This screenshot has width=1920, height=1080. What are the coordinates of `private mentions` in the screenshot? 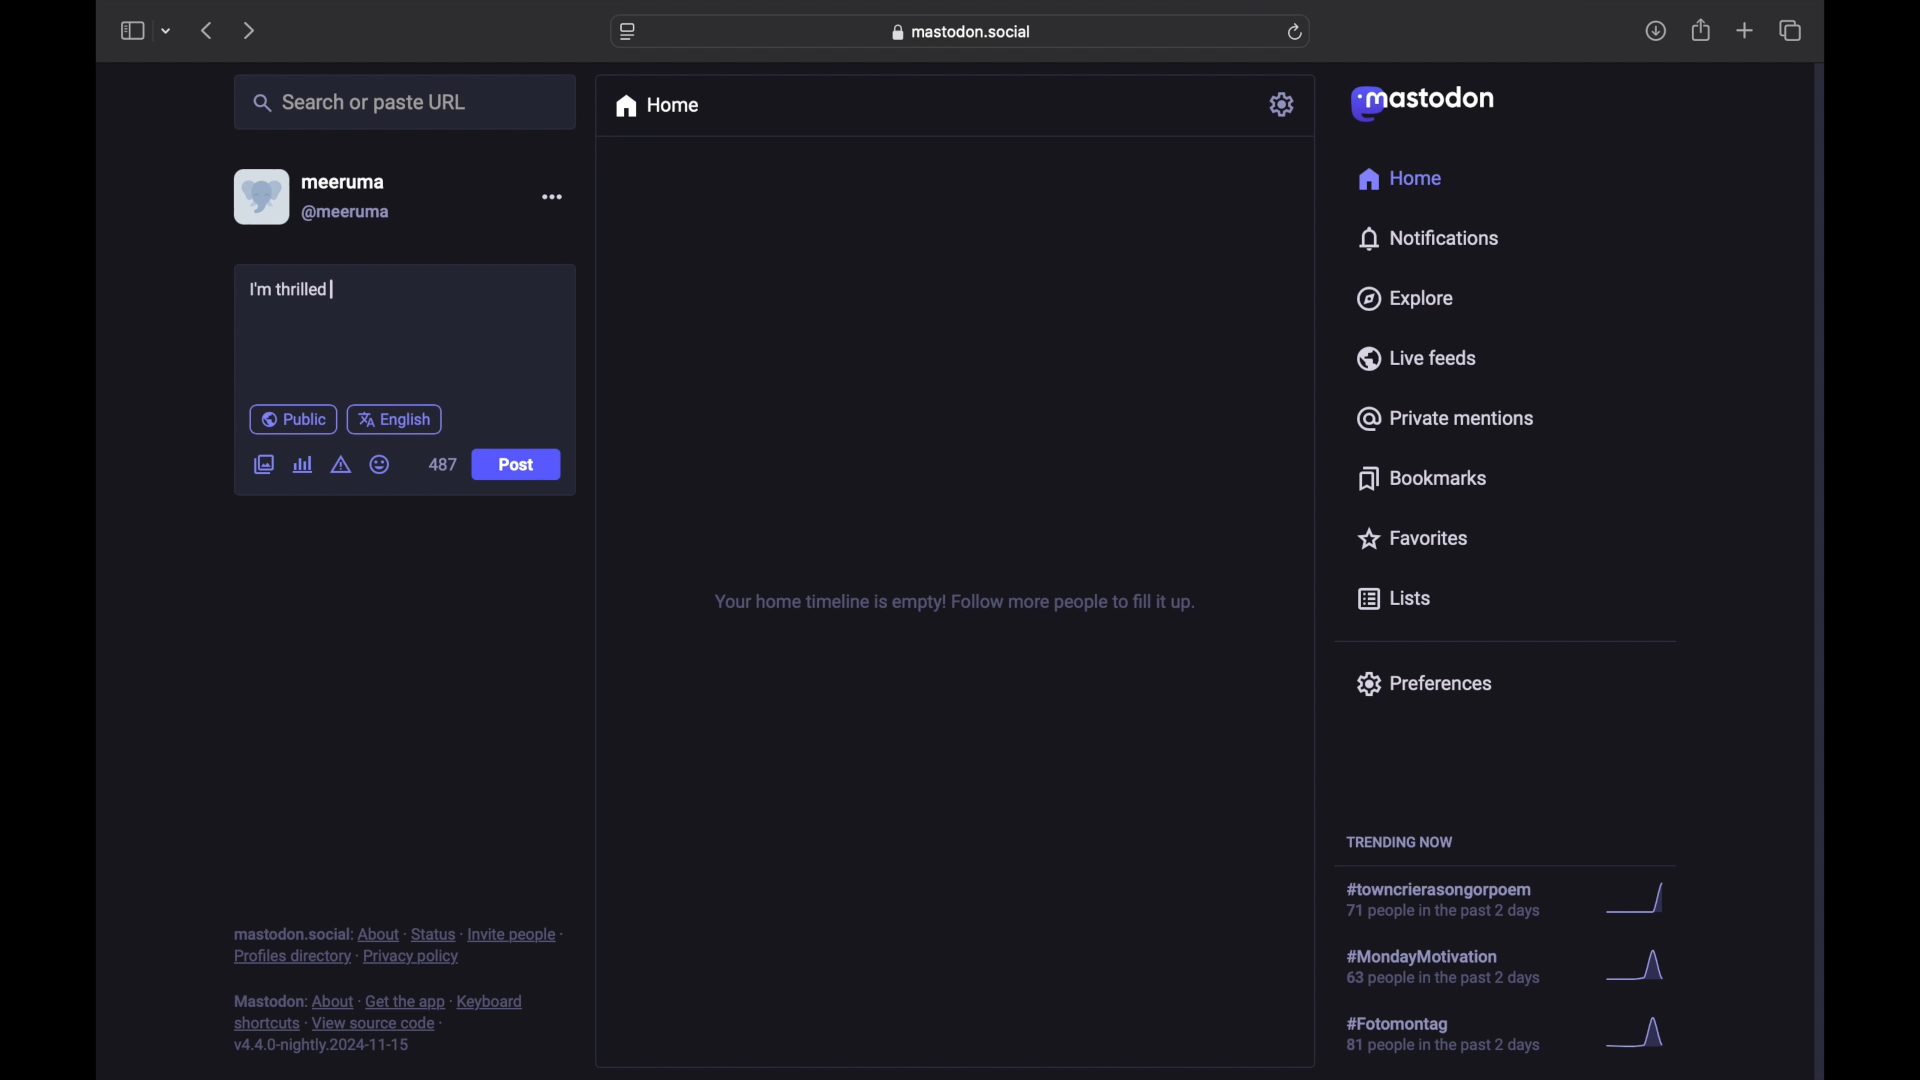 It's located at (1444, 418).